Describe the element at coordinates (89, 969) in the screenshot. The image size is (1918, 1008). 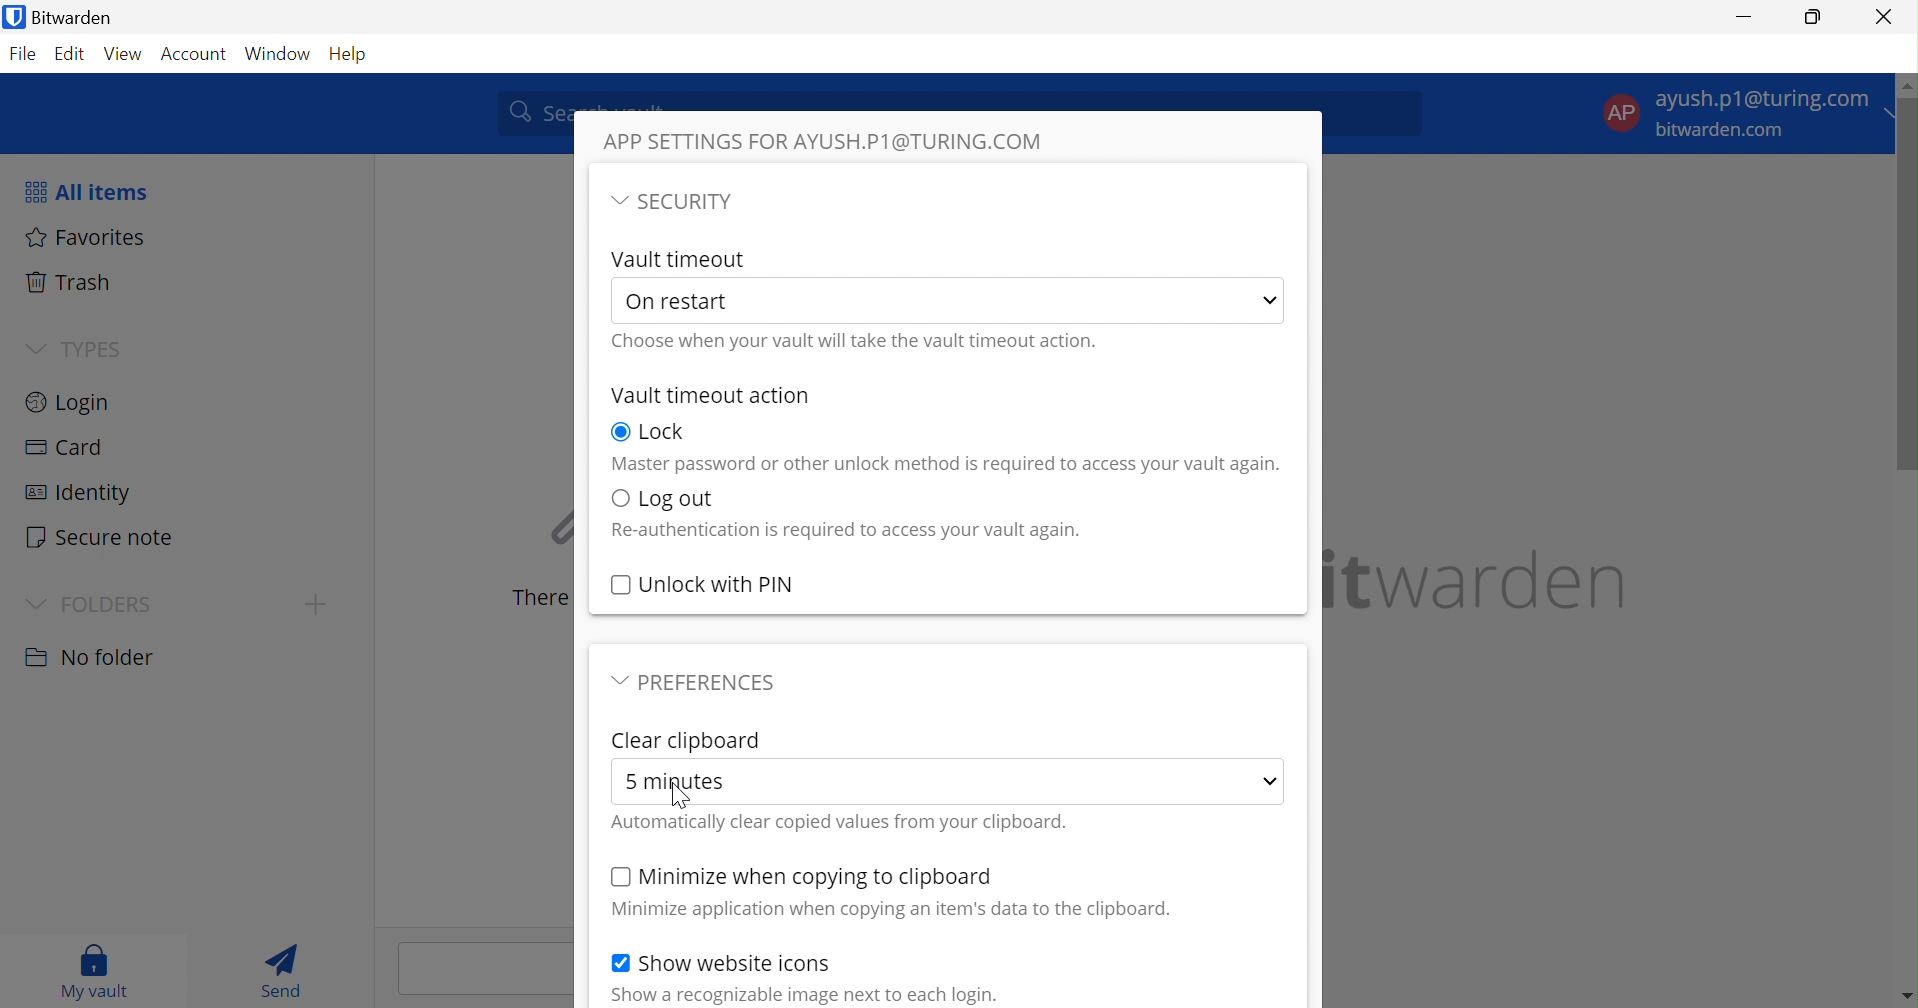
I see `My vault` at that location.